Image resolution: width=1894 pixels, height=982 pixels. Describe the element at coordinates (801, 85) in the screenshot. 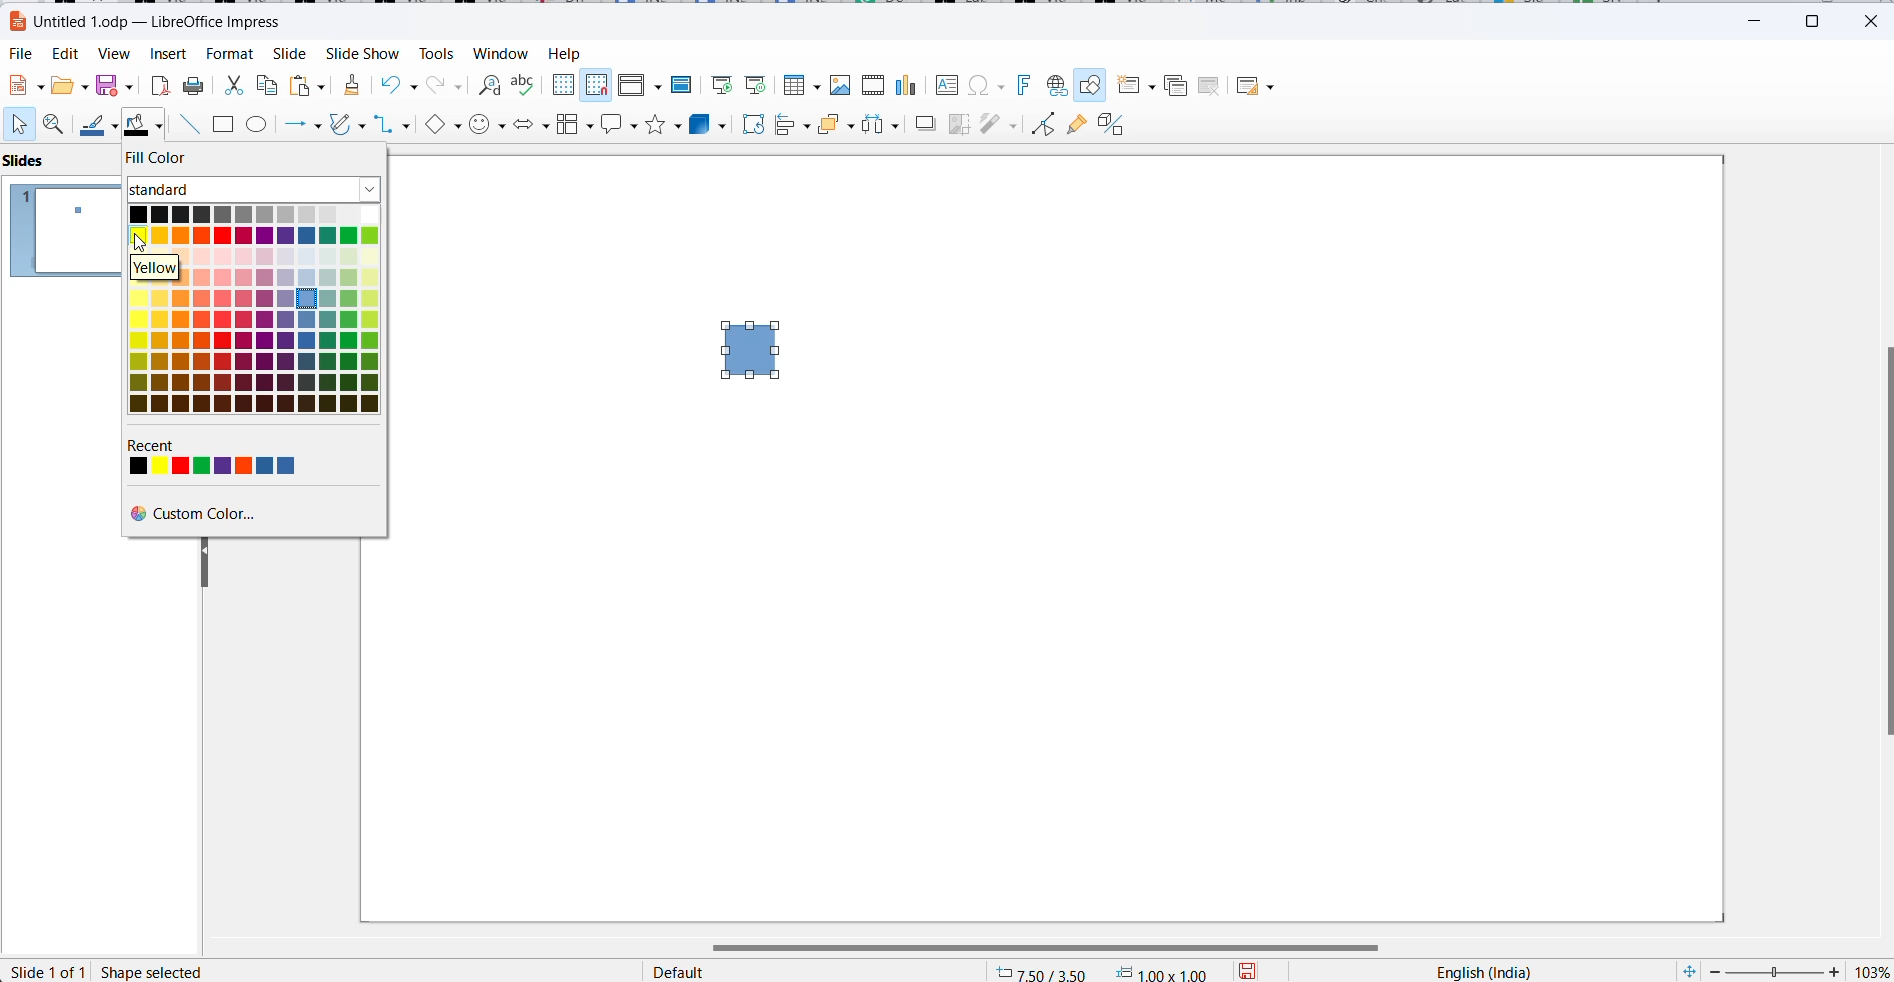

I see `Insert table` at that location.